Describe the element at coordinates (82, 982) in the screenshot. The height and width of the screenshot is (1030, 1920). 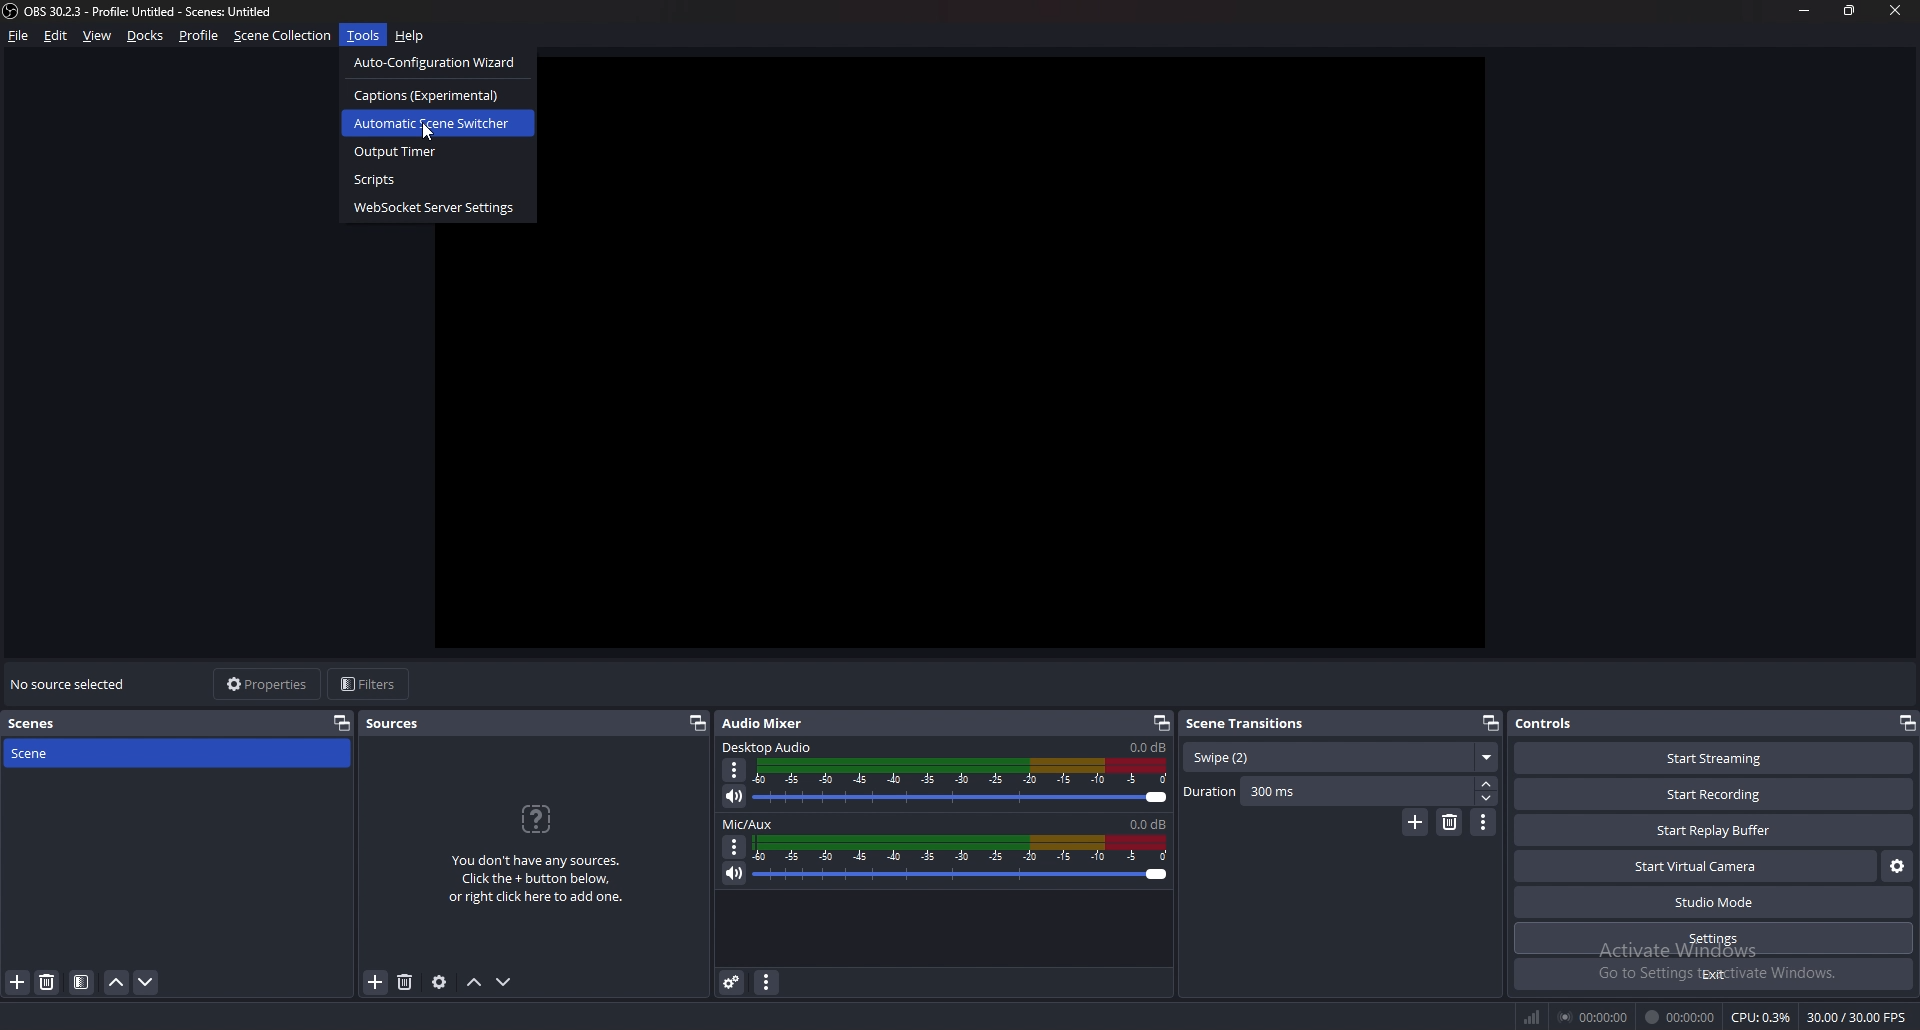
I see `filter` at that location.